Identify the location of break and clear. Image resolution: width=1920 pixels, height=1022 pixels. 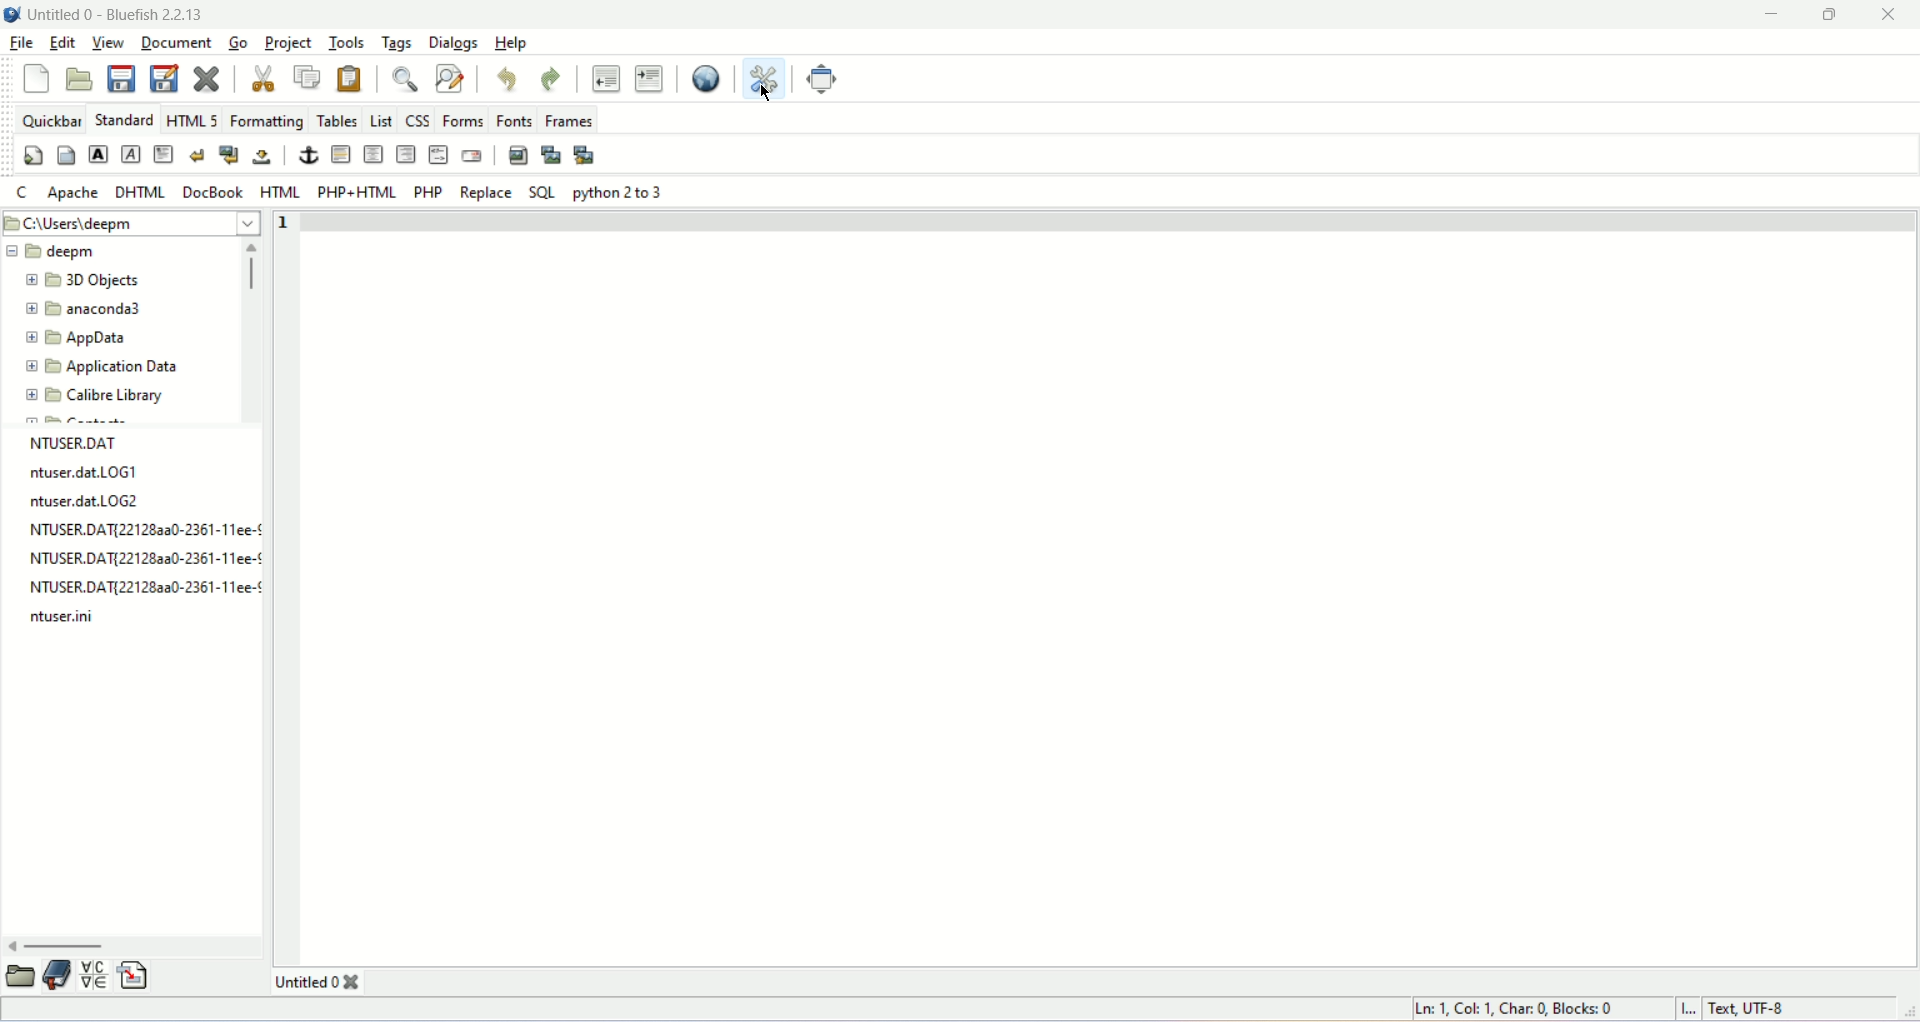
(229, 155).